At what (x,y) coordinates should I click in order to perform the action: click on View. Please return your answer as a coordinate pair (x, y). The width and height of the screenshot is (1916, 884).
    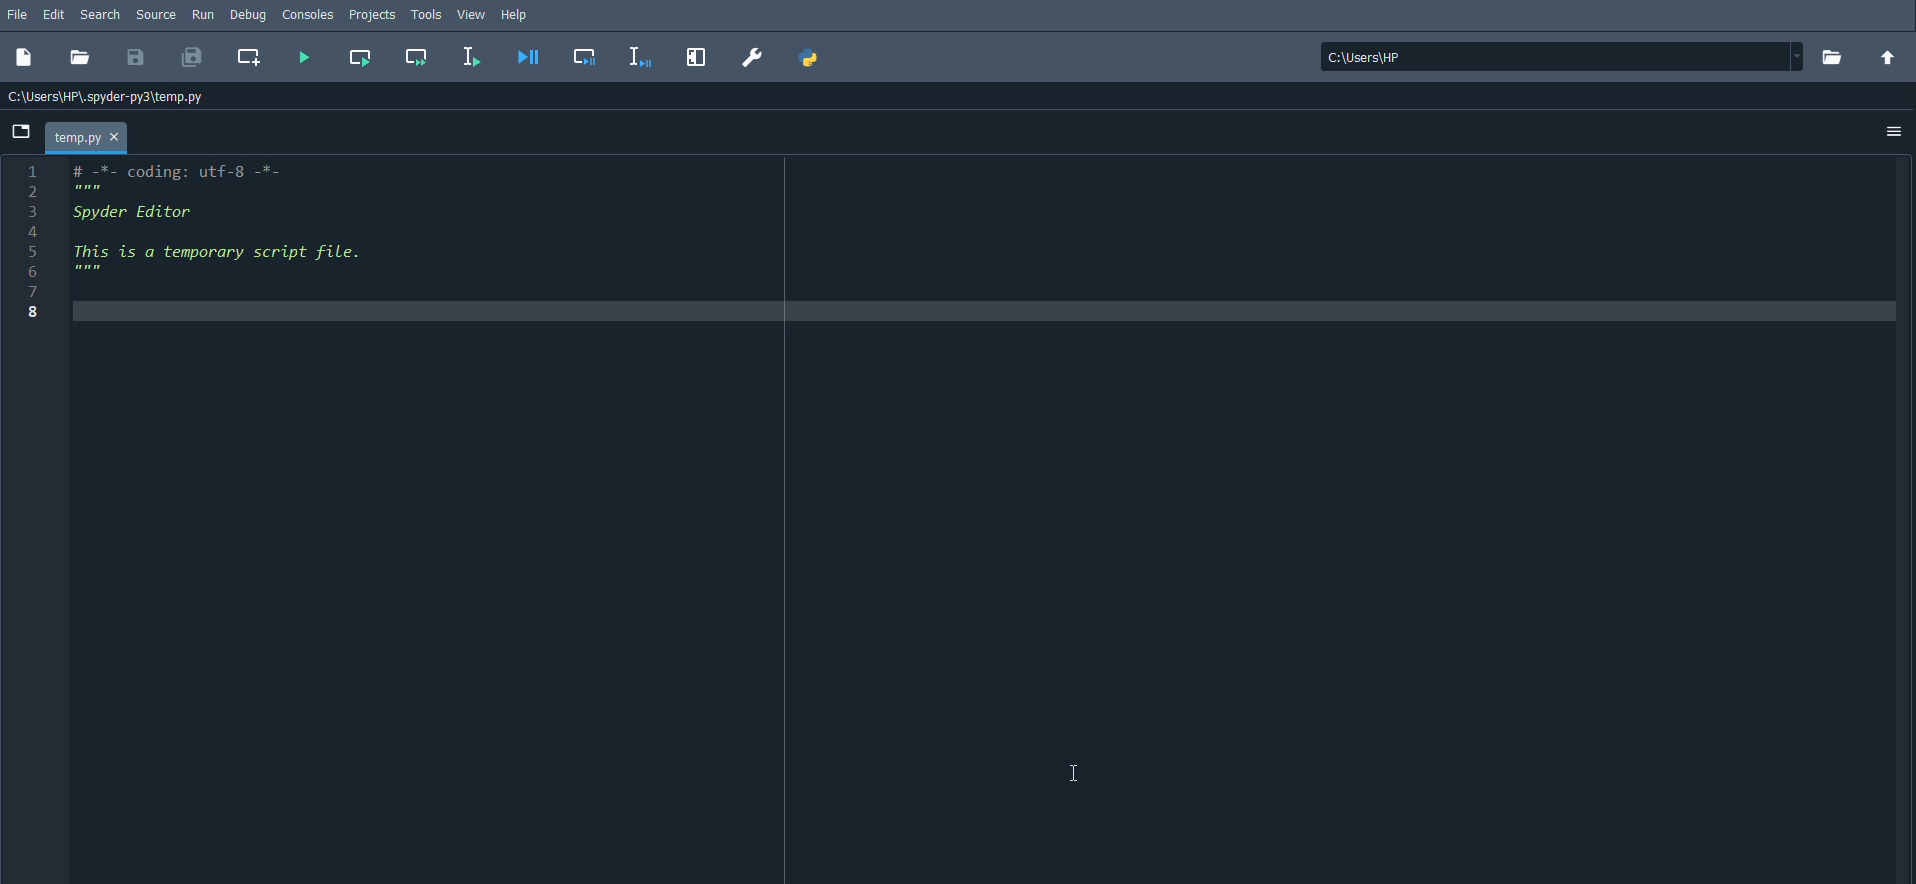
    Looking at the image, I should click on (471, 16).